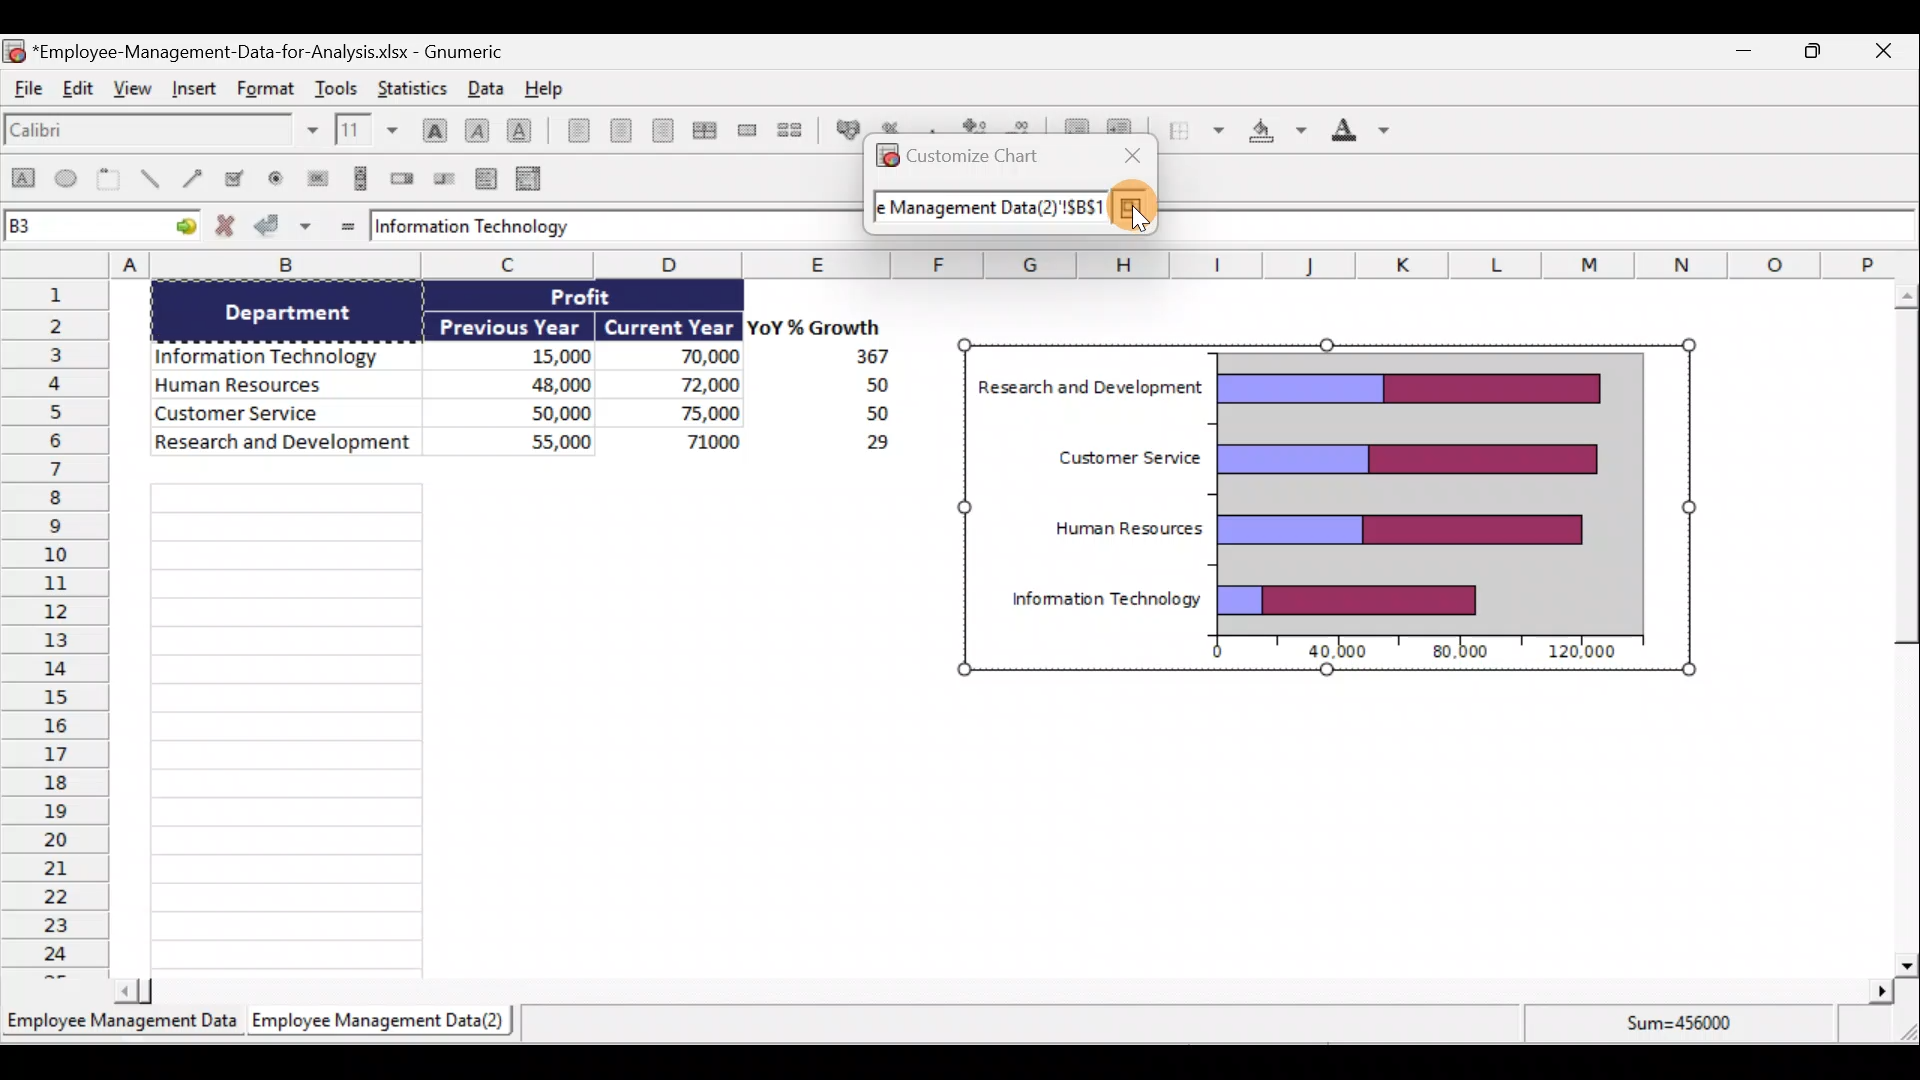  Describe the element at coordinates (337, 85) in the screenshot. I see `Tools` at that location.